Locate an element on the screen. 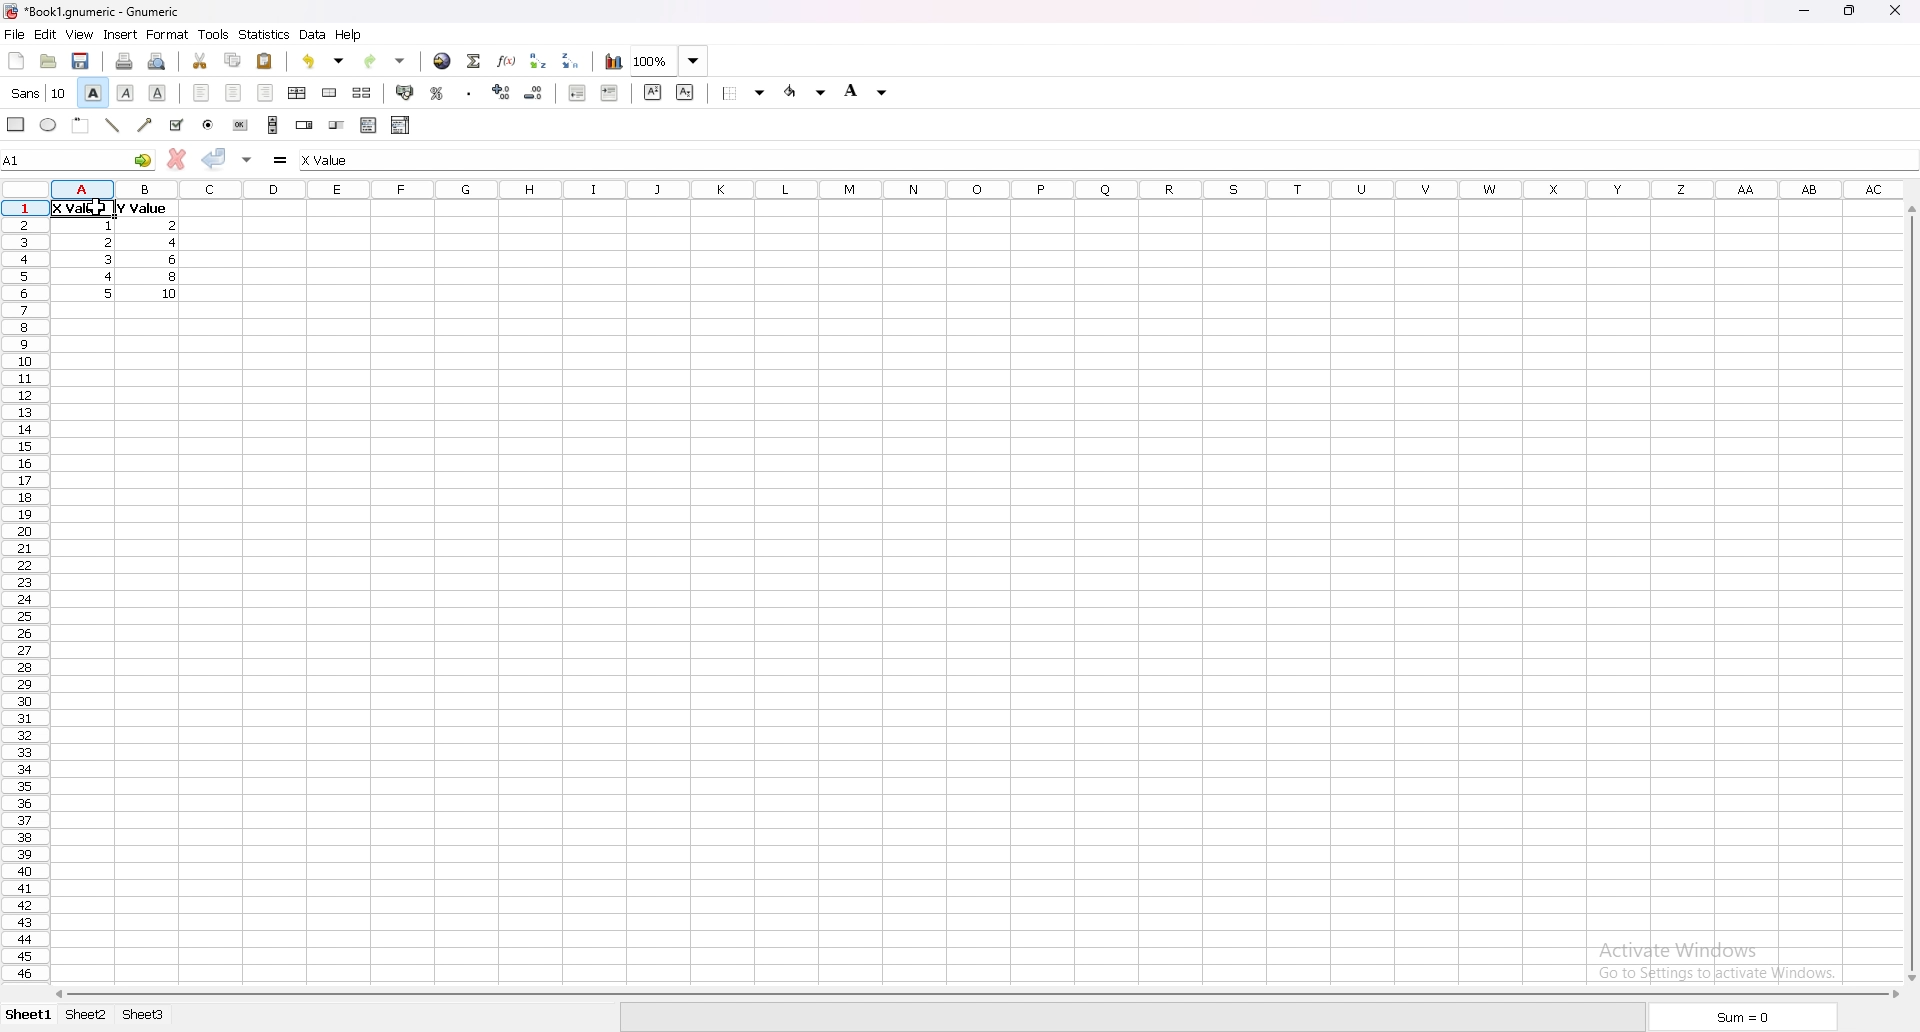 The height and width of the screenshot is (1032, 1920). arrowed line is located at coordinates (146, 124).